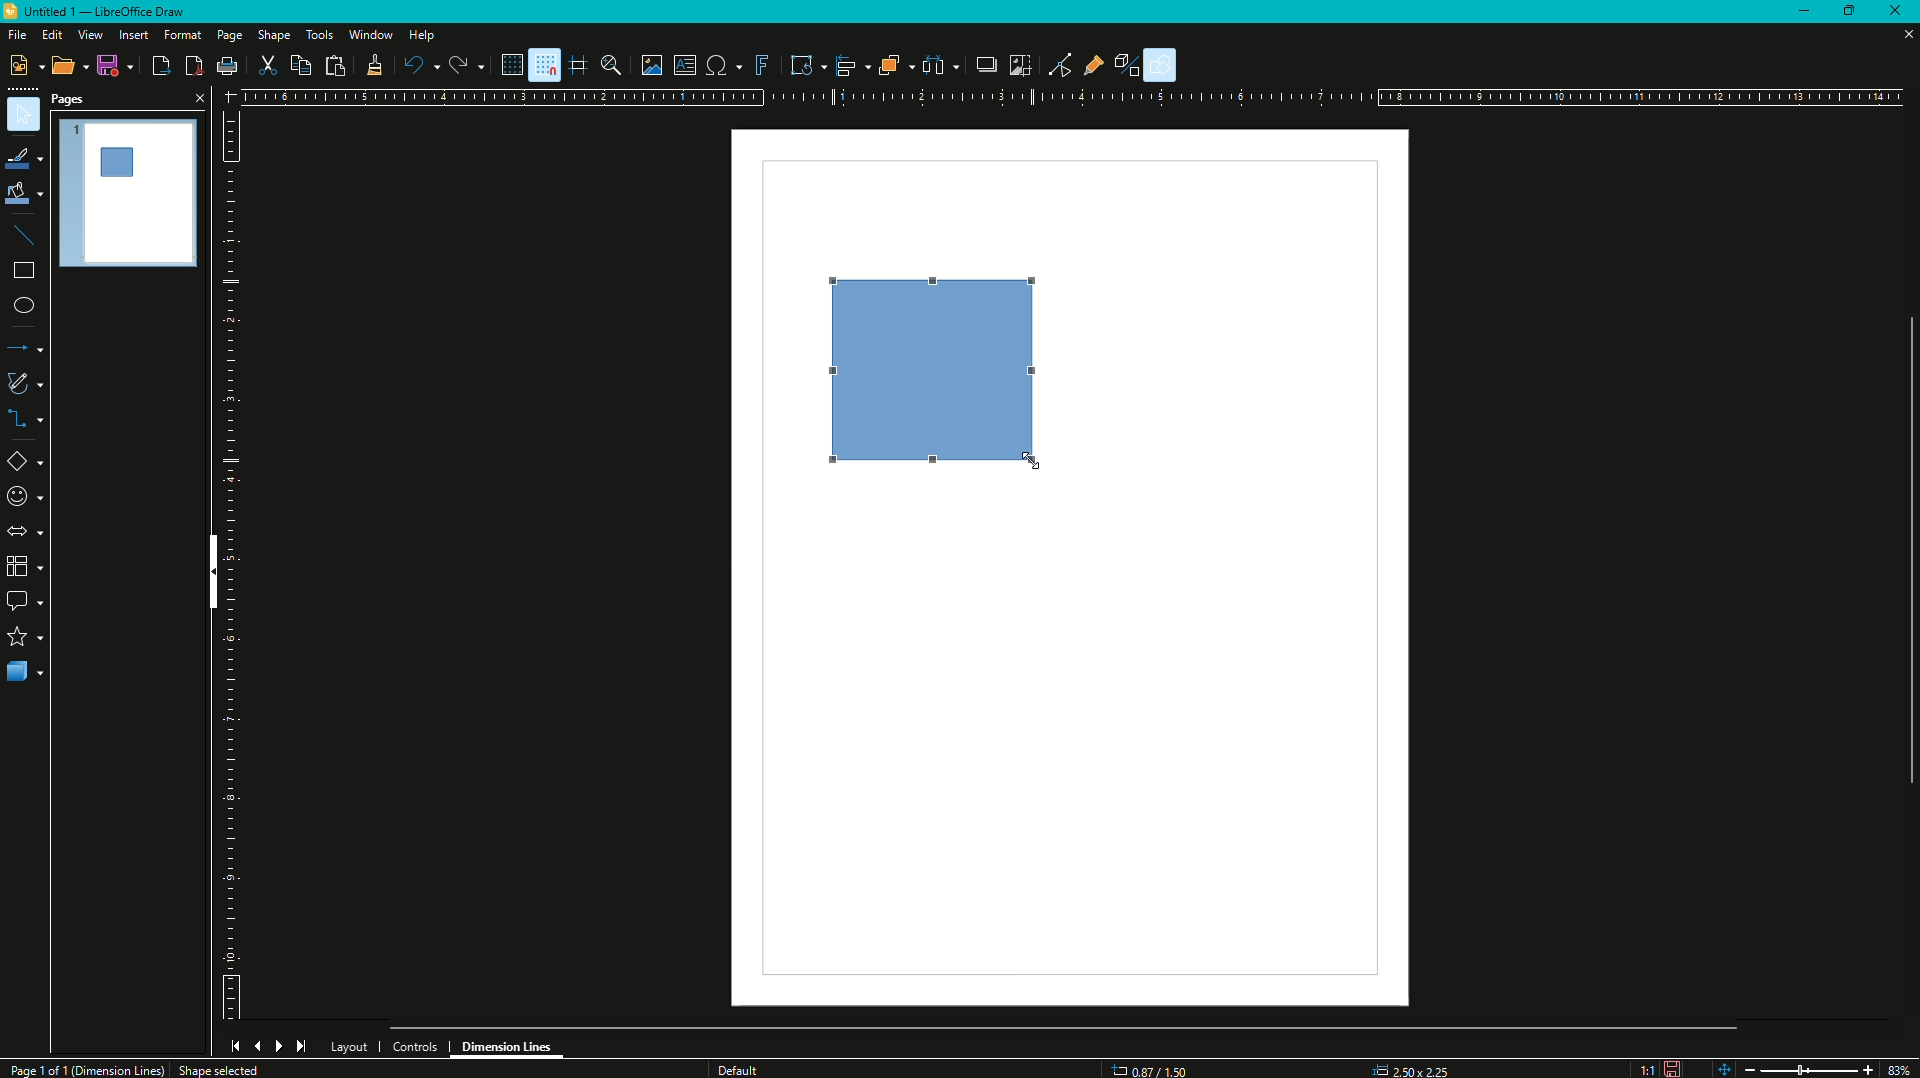 This screenshot has width=1920, height=1078. What do you see at coordinates (945, 372) in the screenshot?
I see `Square` at bounding box center [945, 372].